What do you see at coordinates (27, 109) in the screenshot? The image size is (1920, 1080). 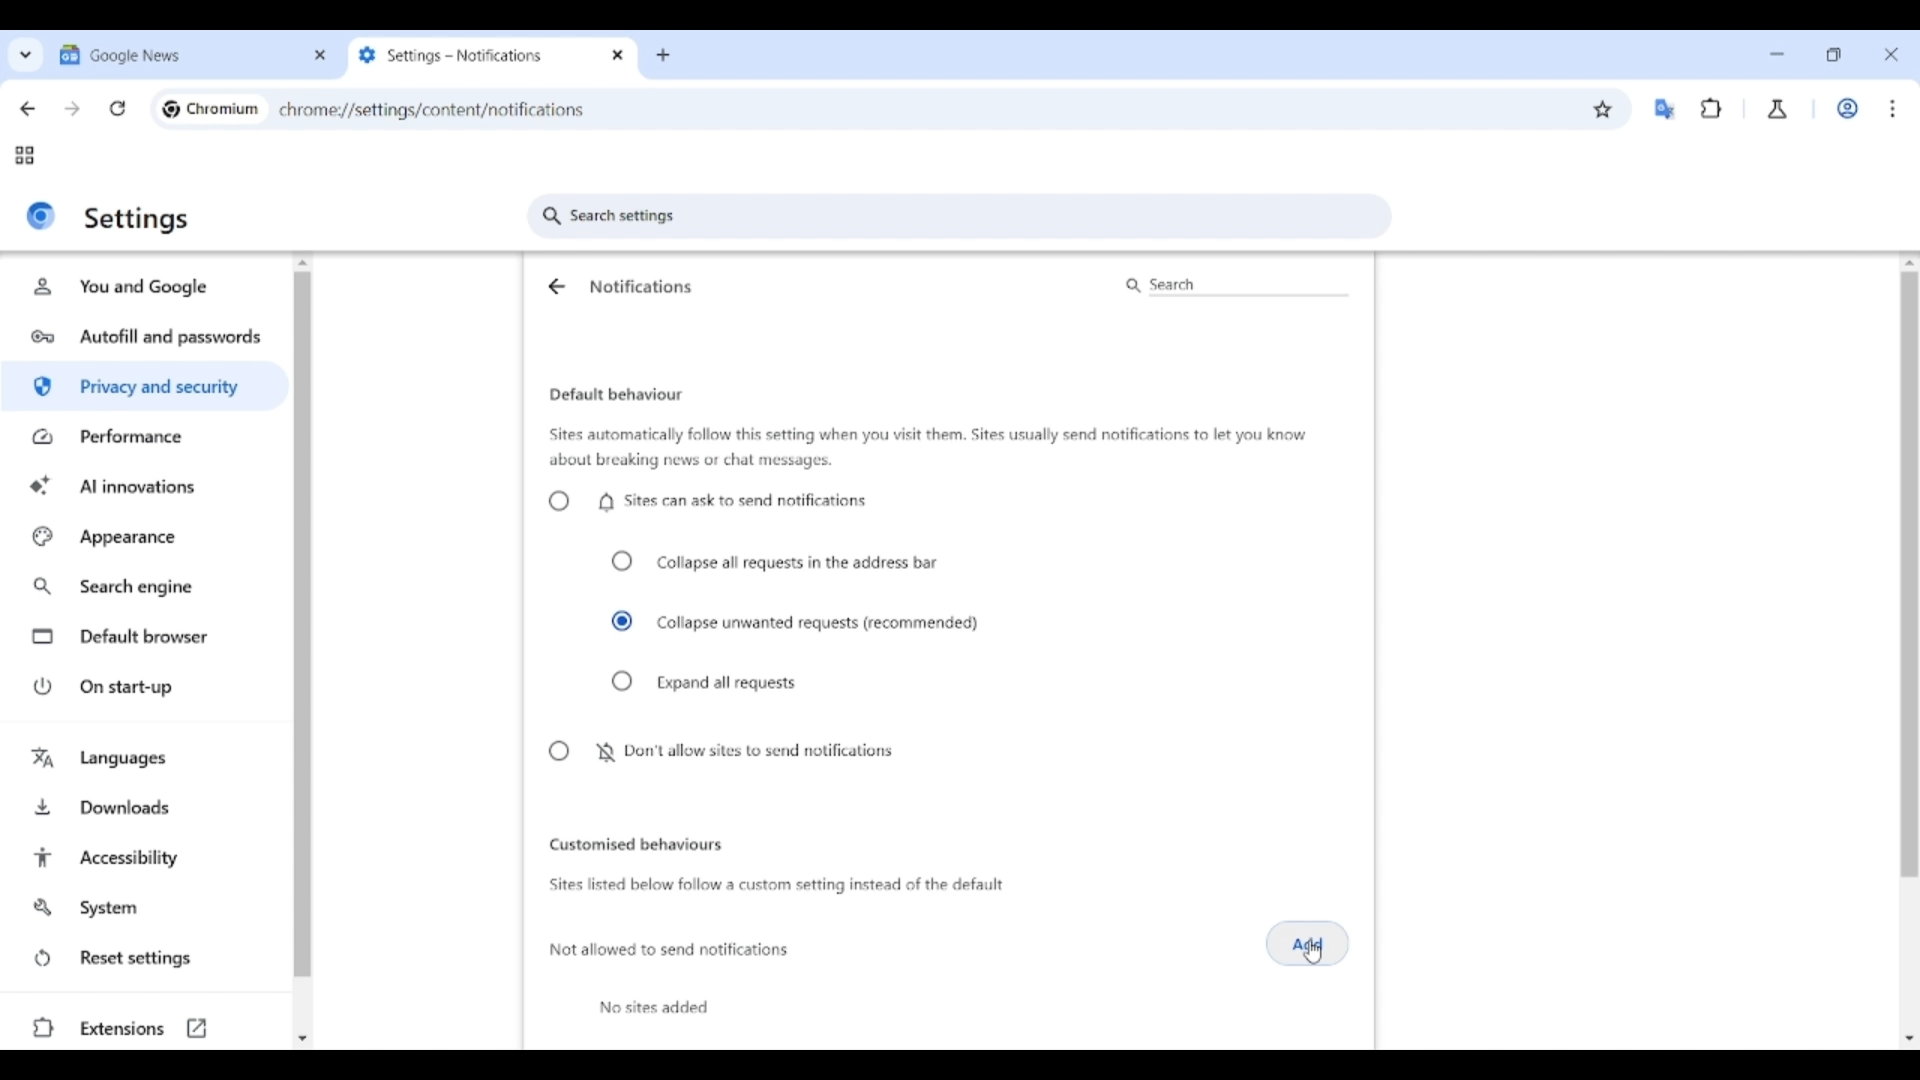 I see `Go back` at bounding box center [27, 109].